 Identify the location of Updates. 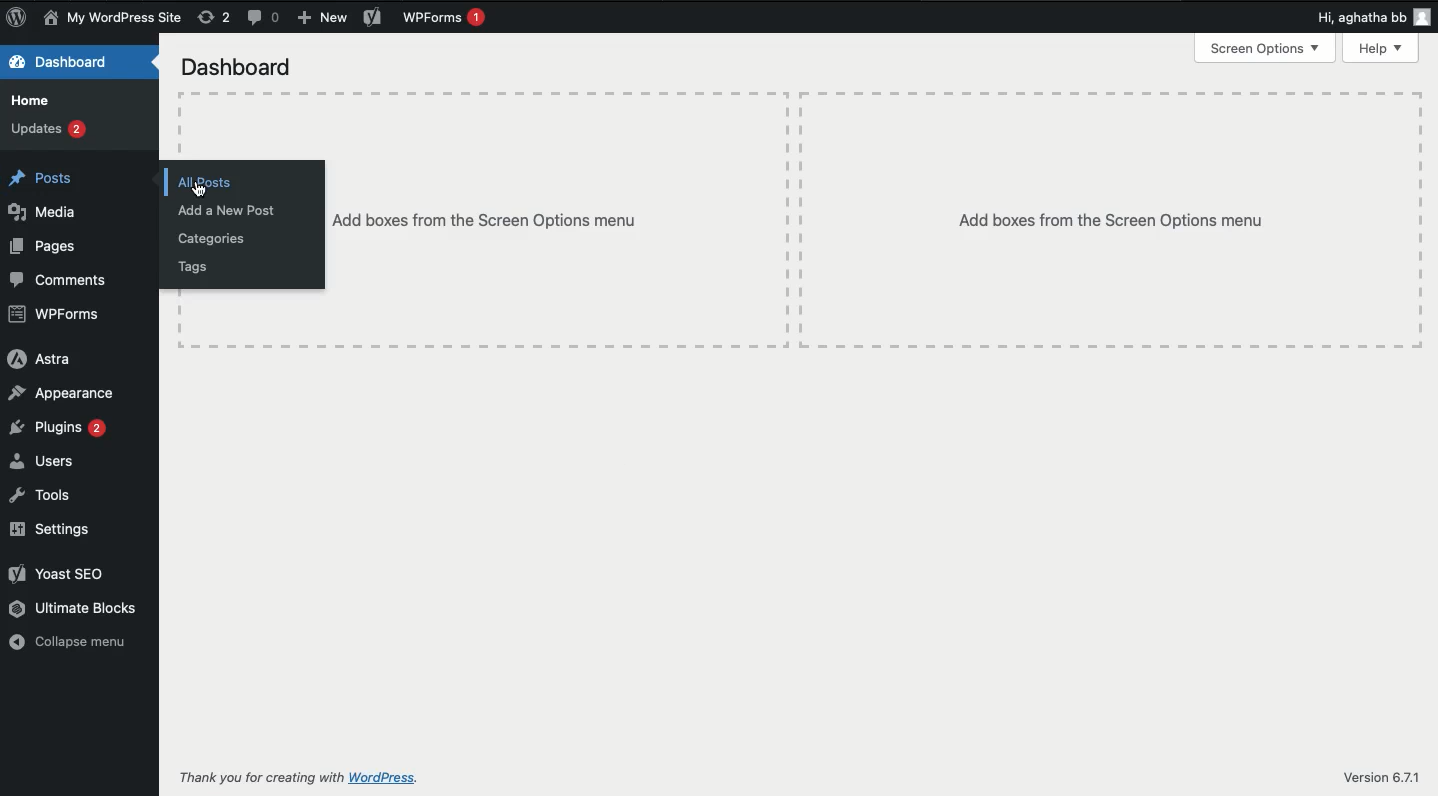
(49, 130).